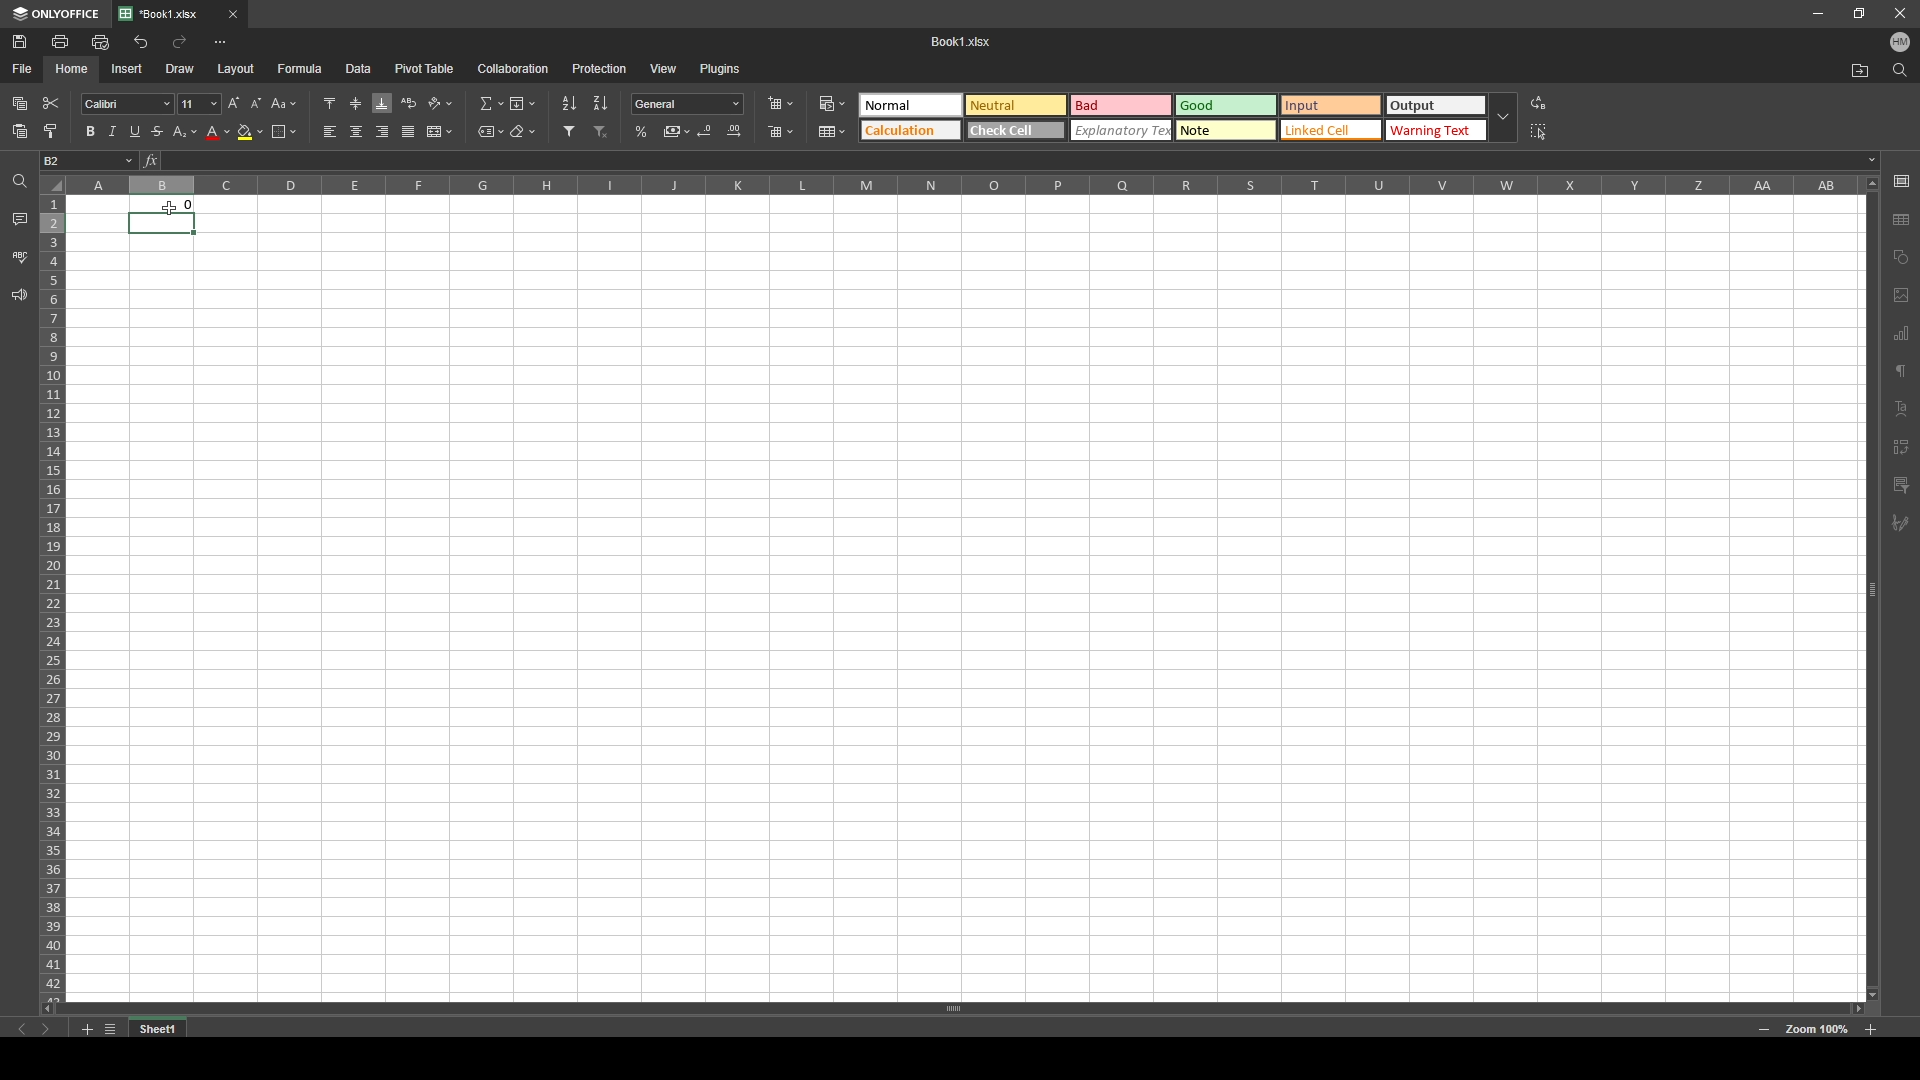 The height and width of the screenshot is (1080, 1920). Describe the element at coordinates (1538, 103) in the screenshot. I see `replace` at that location.